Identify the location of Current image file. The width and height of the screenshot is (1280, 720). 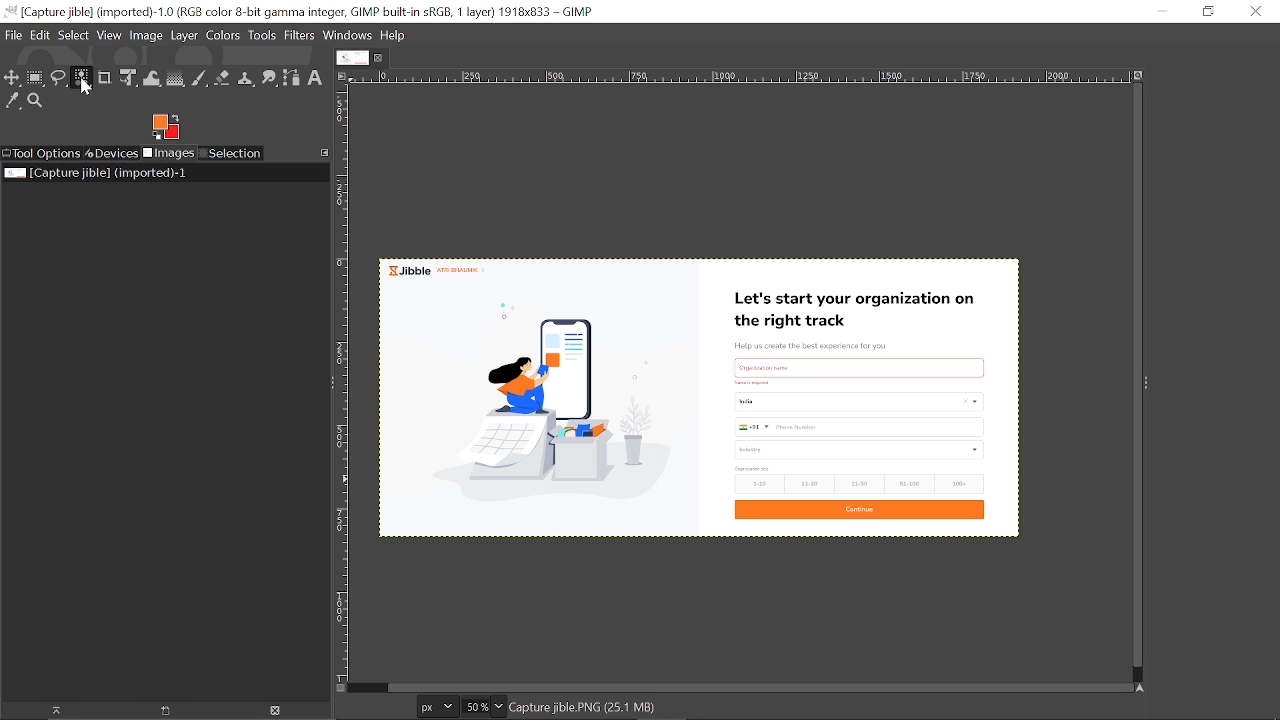
(97, 172).